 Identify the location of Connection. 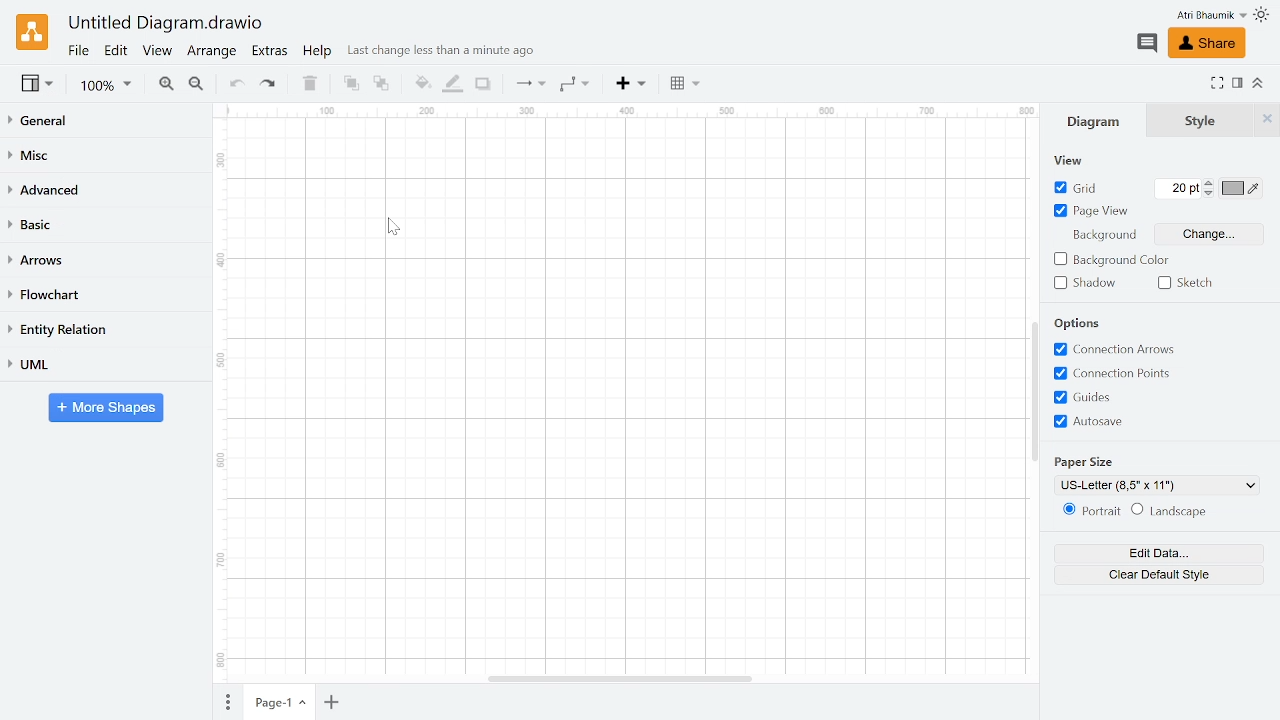
(529, 85).